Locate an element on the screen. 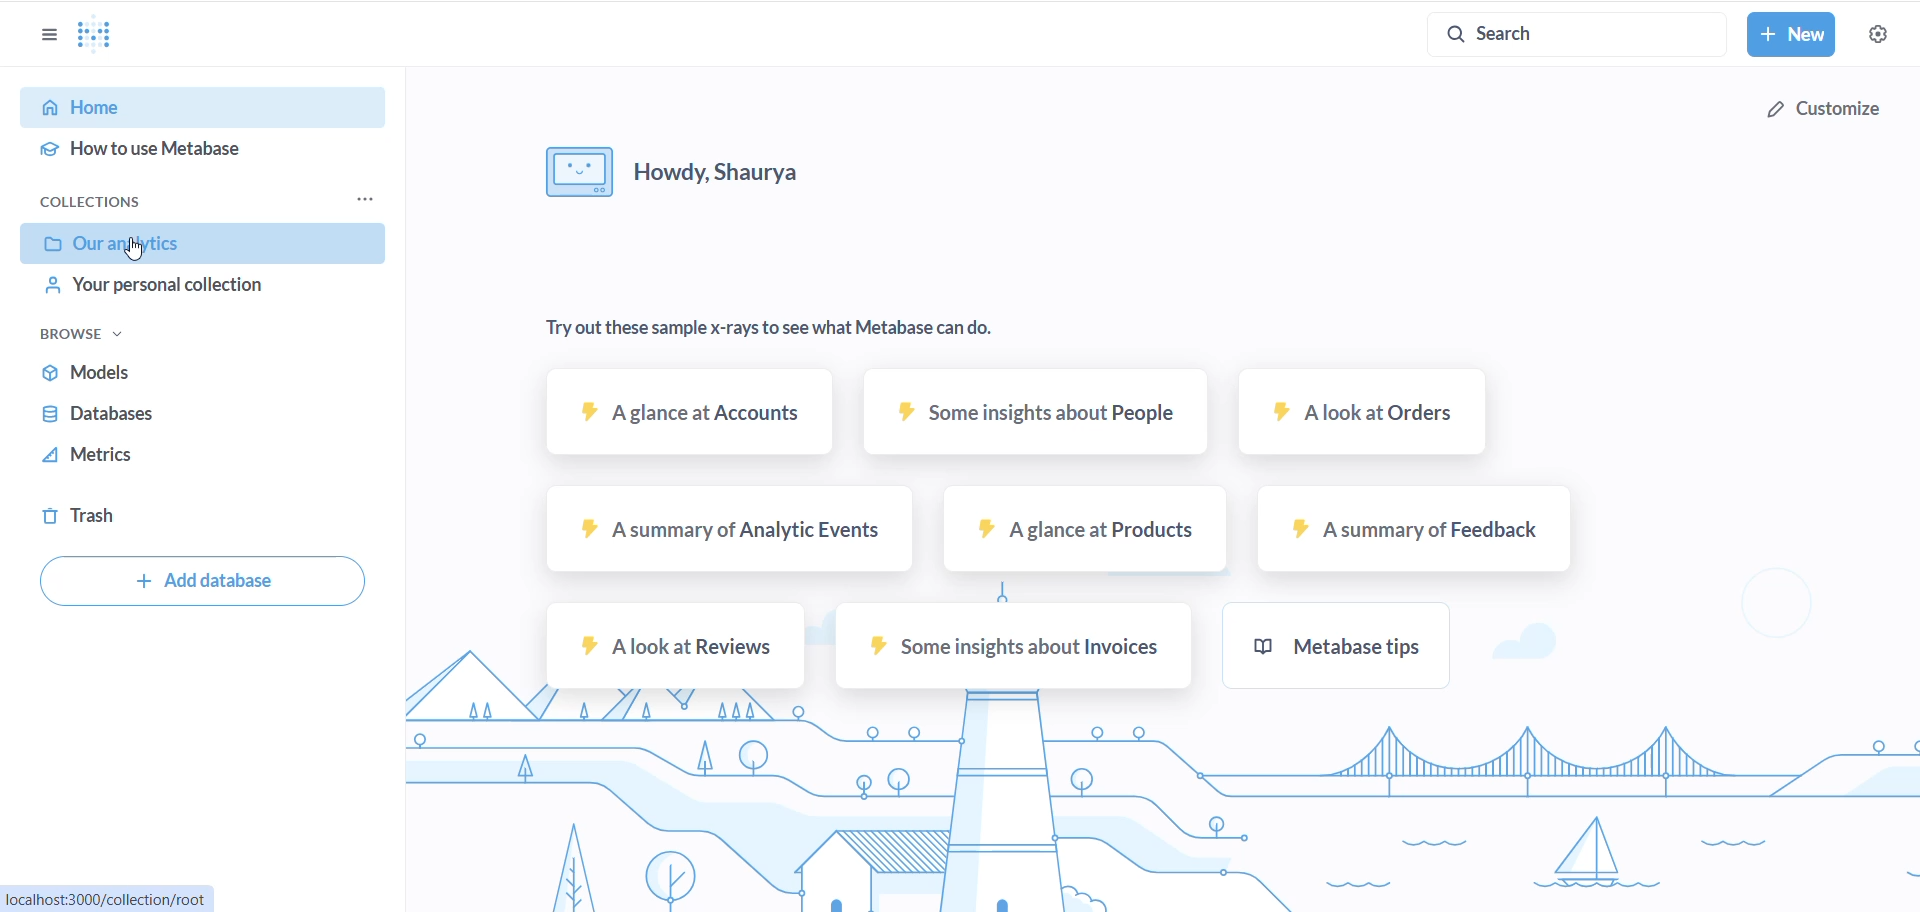  collection option is located at coordinates (362, 199).